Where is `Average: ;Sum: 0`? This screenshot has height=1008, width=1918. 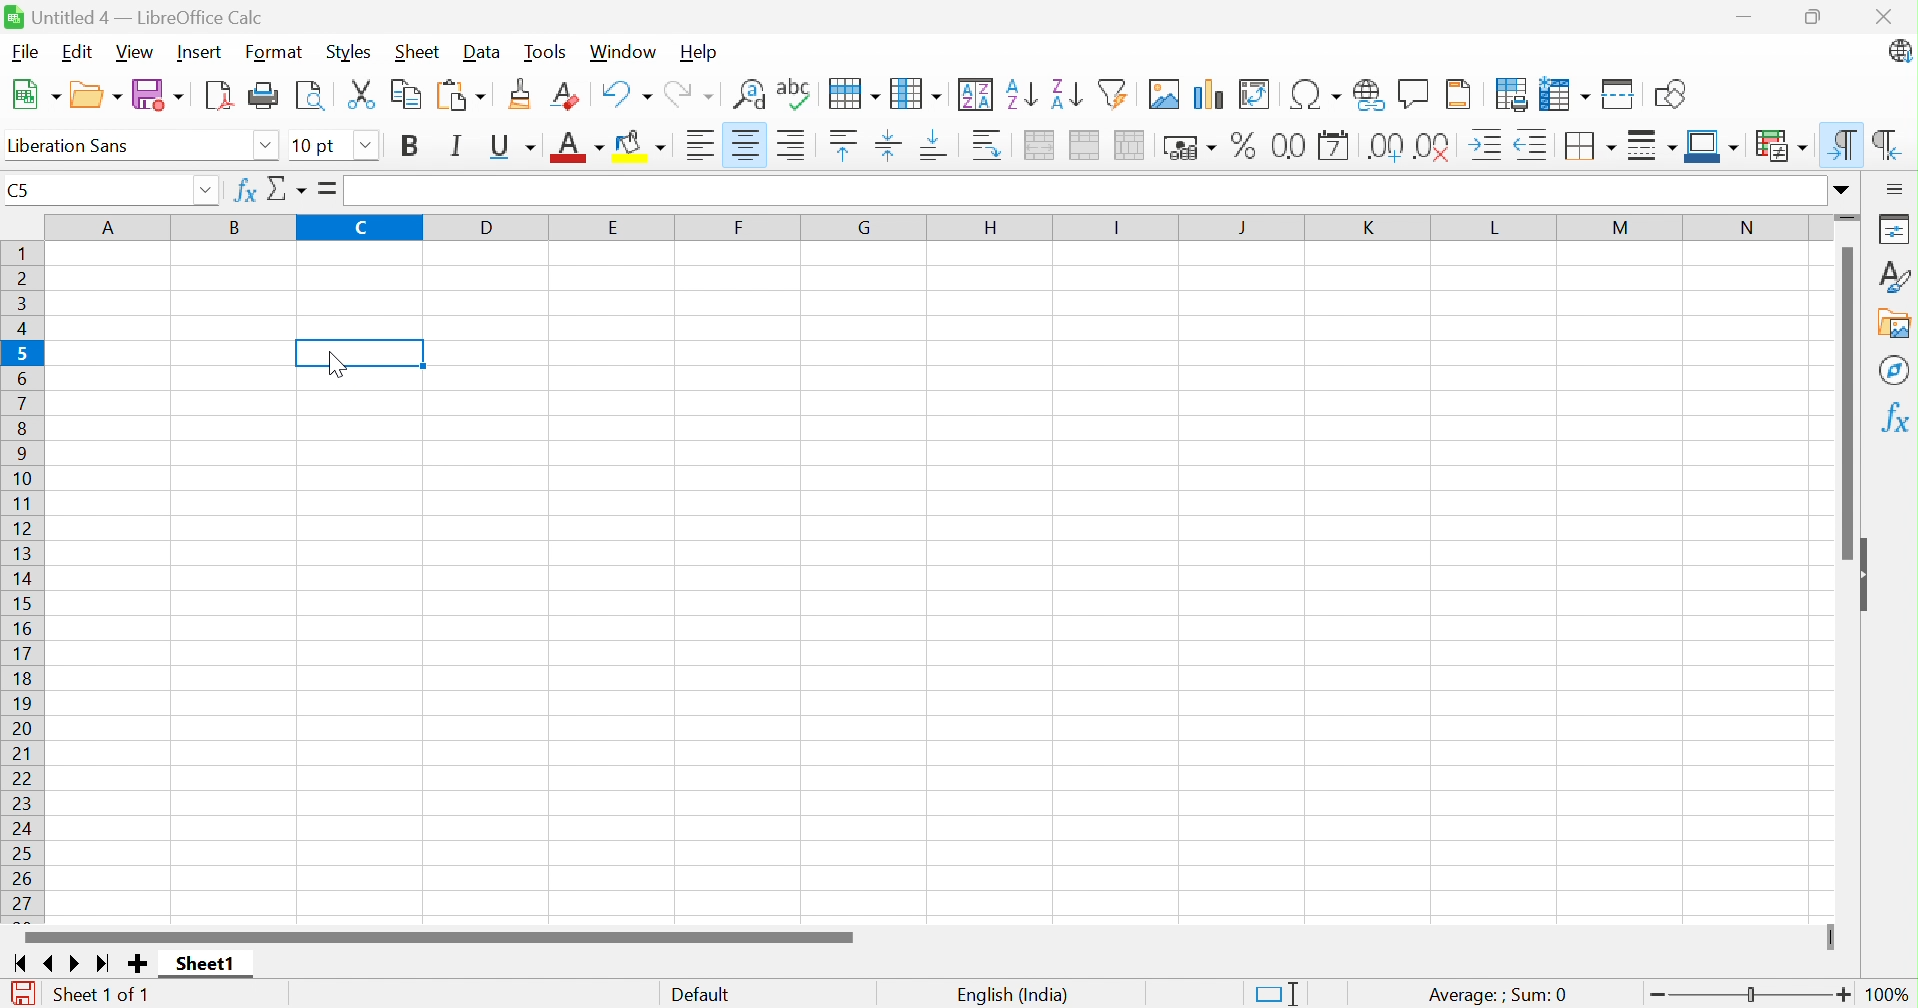
Average: ;Sum: 0 is located at coordinates (1497, 992).